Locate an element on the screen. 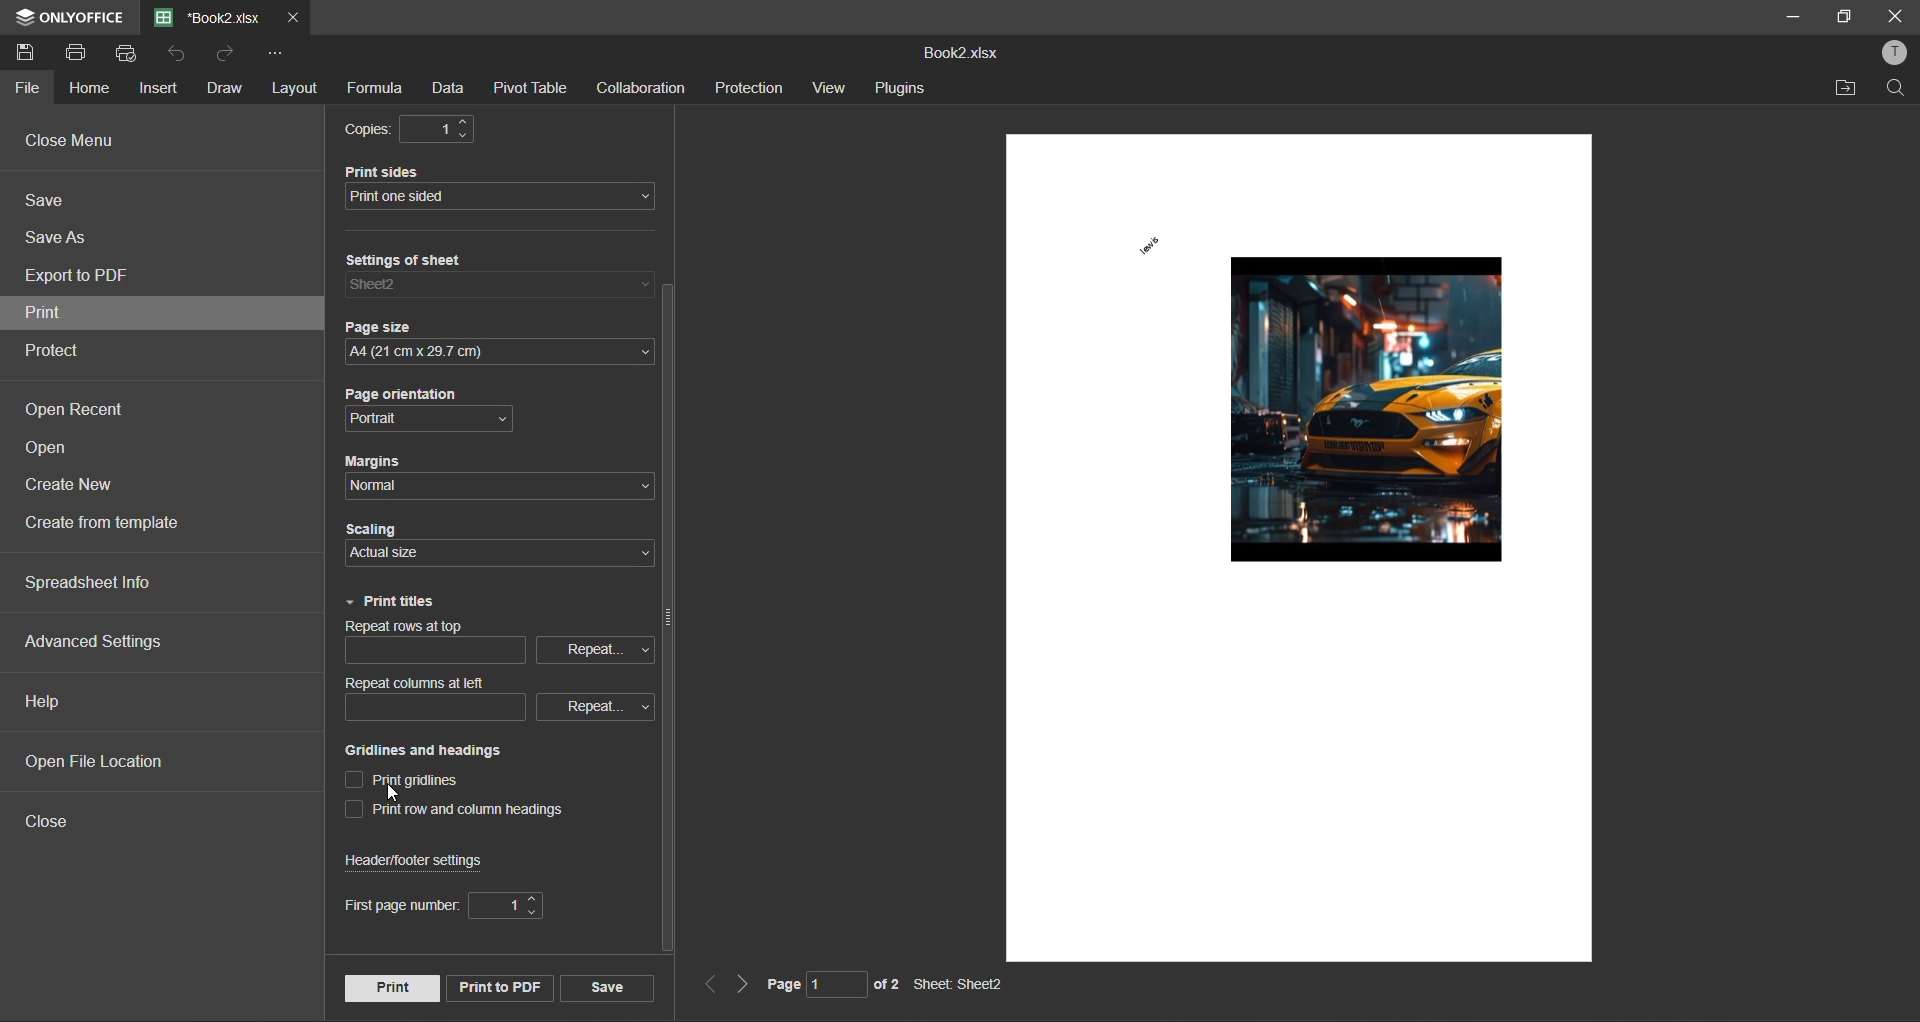 This screenshot has width=1920, height=1022. print is located at coordinates (395, 986).